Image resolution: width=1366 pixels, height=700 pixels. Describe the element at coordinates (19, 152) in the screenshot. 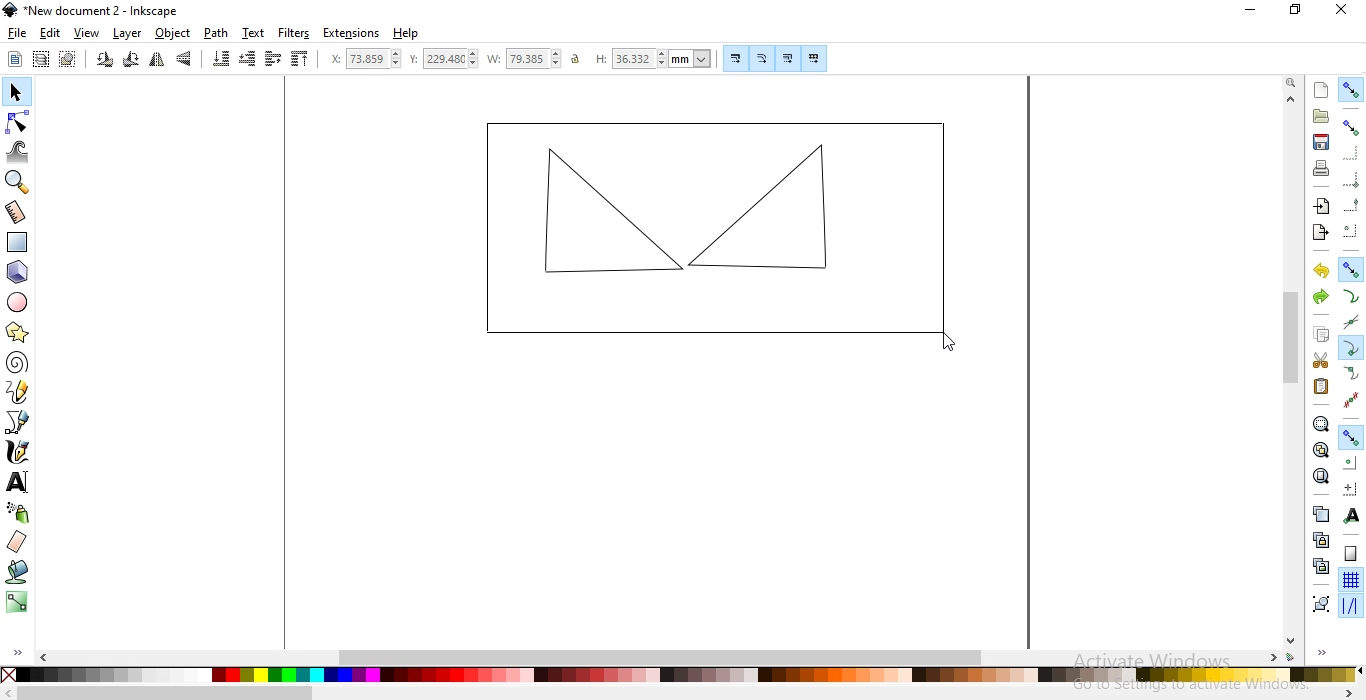

I see `tweak objects by sculpting or painting` at that location.